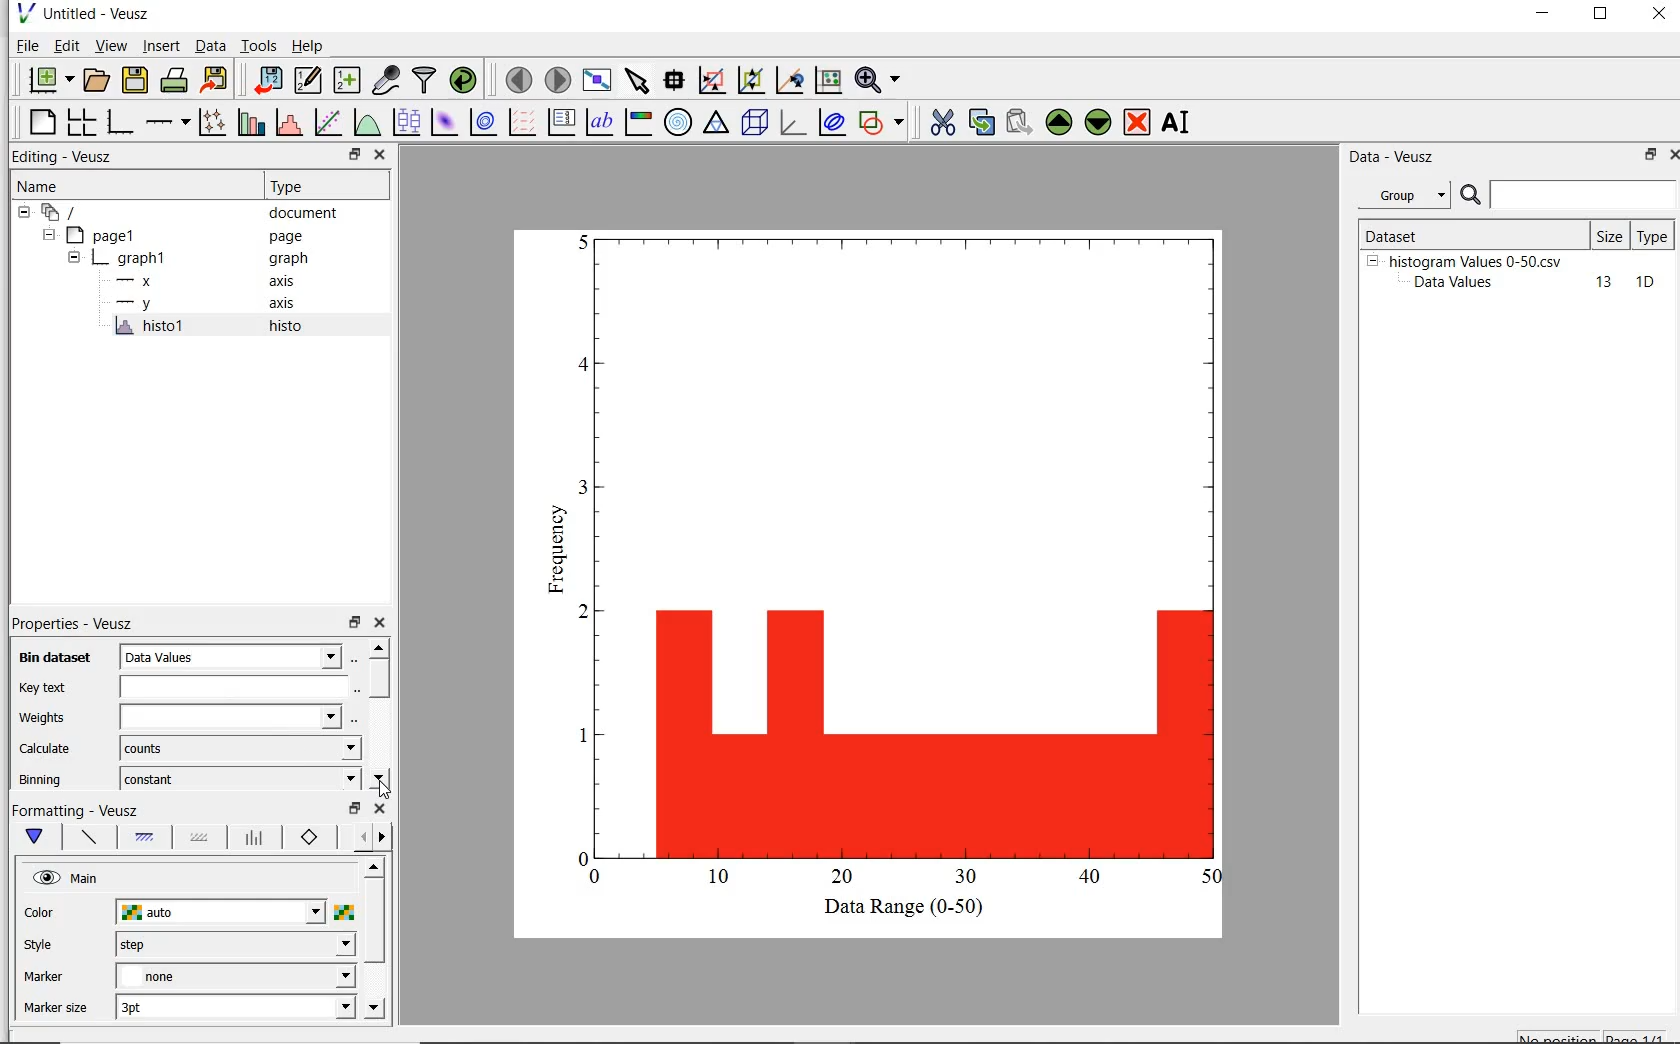  What do you see at coordinates (597, 78) in the screenshot?
I see `view plot fullscreen` at bounding box center [597, 78].